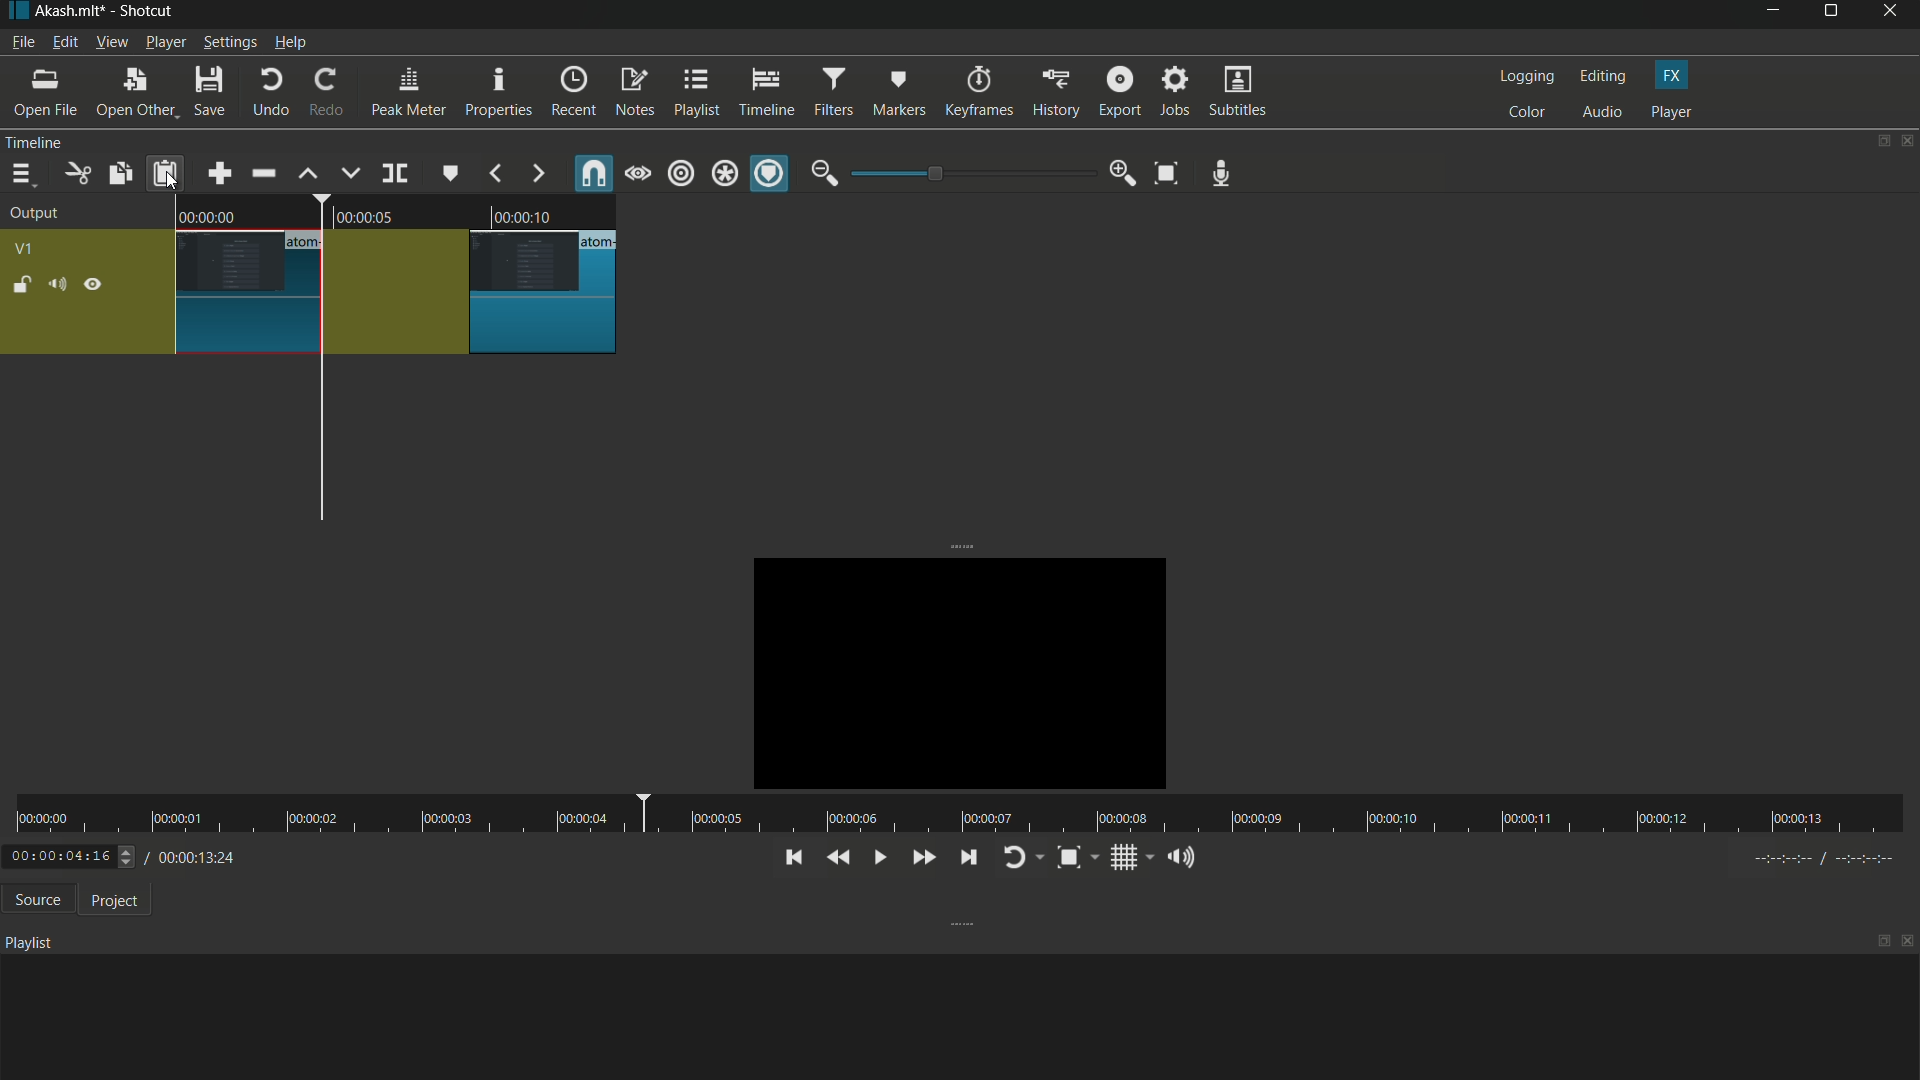 The width and height of the screenshot is (1920, 1080). What do you see at coordinates (948, 670) in the screenshot?
I see `imported video` at bounding box center [948, 670].